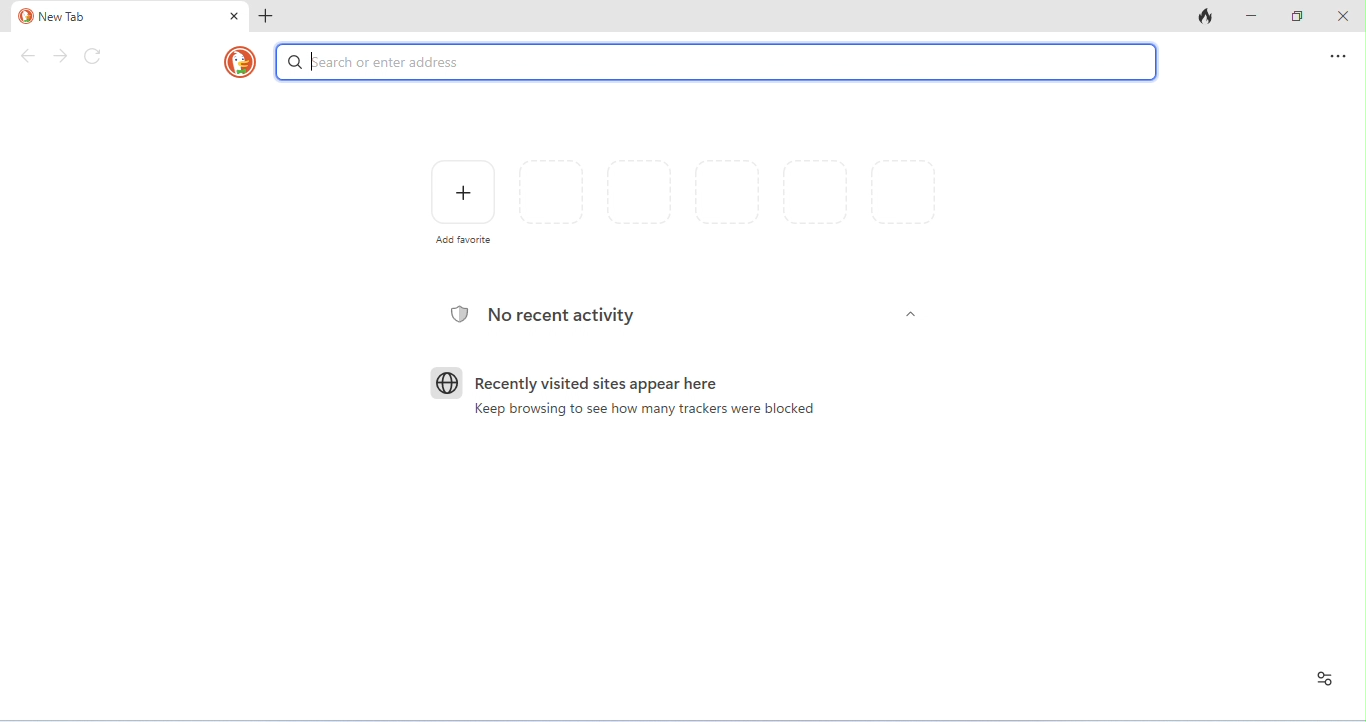 The image size is (1366, 722). What do you see at coordinates (1298, 15) in the screenshot?
I see `maximize` at bounding box center [1298, 15].